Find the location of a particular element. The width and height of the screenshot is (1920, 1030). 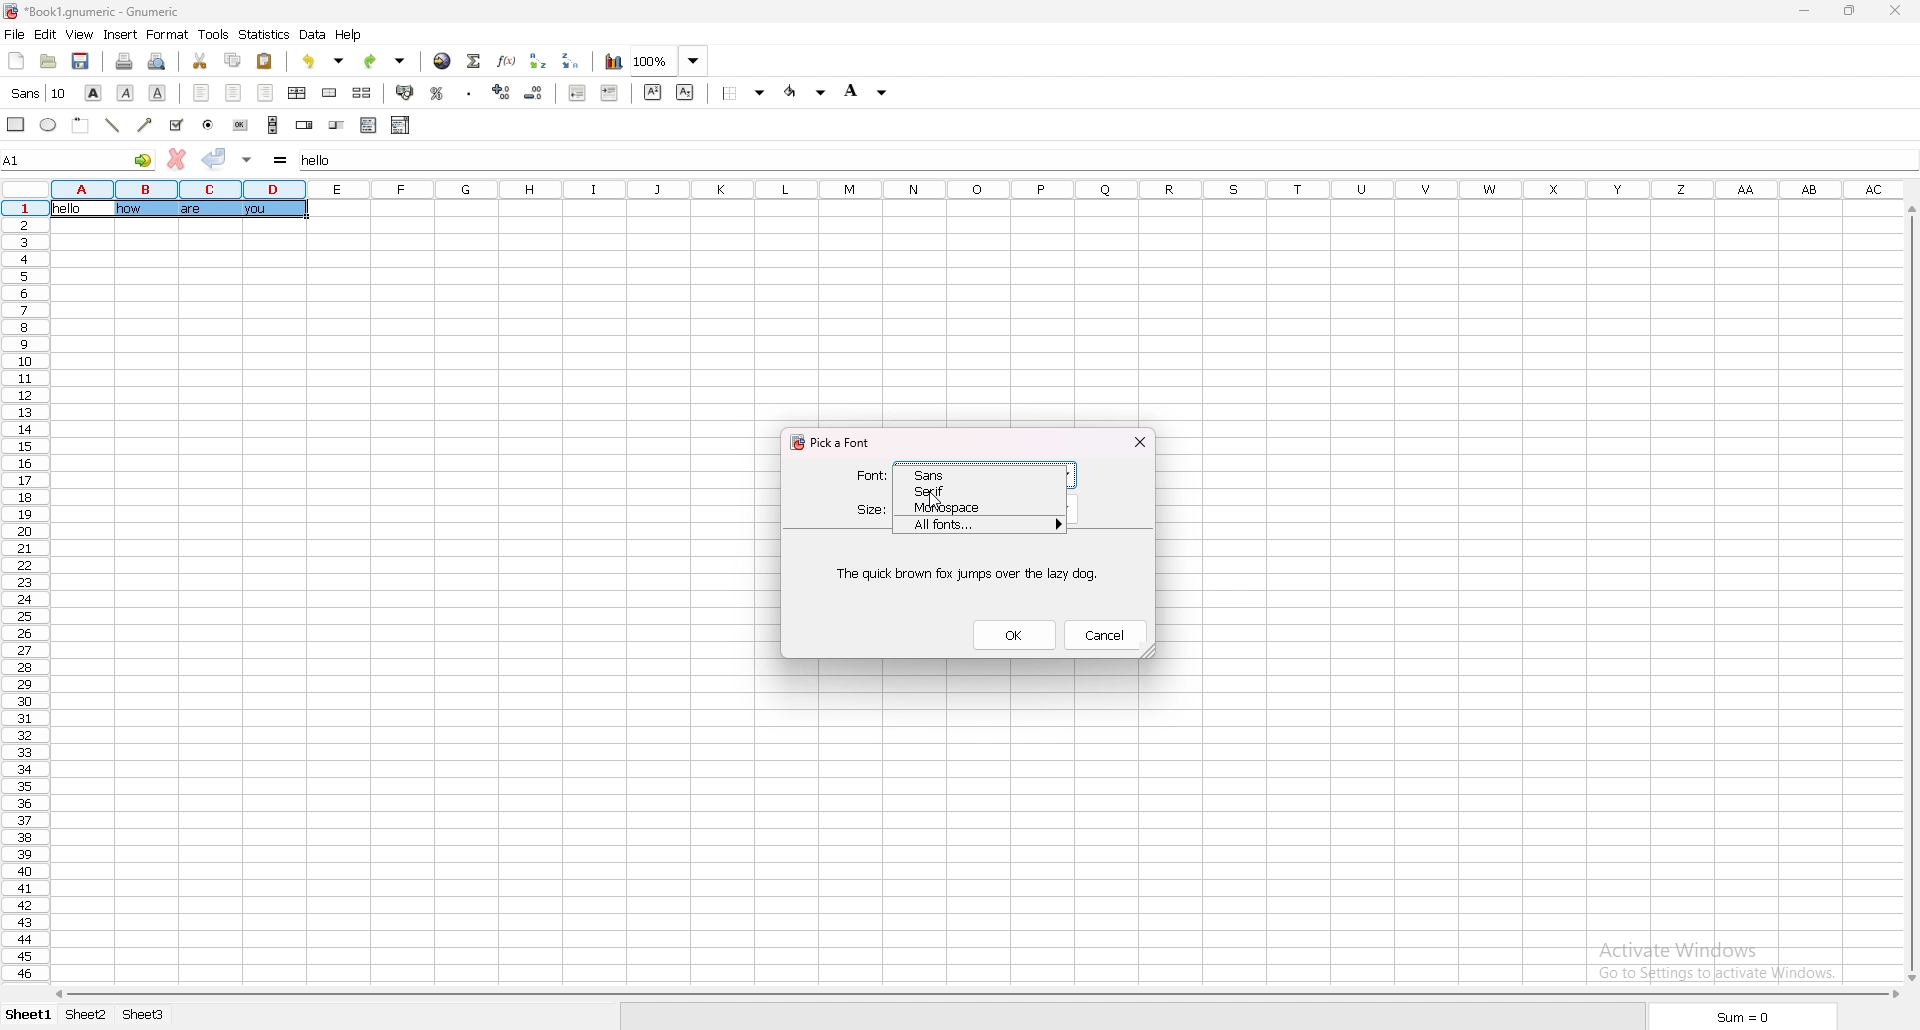

right align is located at coordinates (266, 93).